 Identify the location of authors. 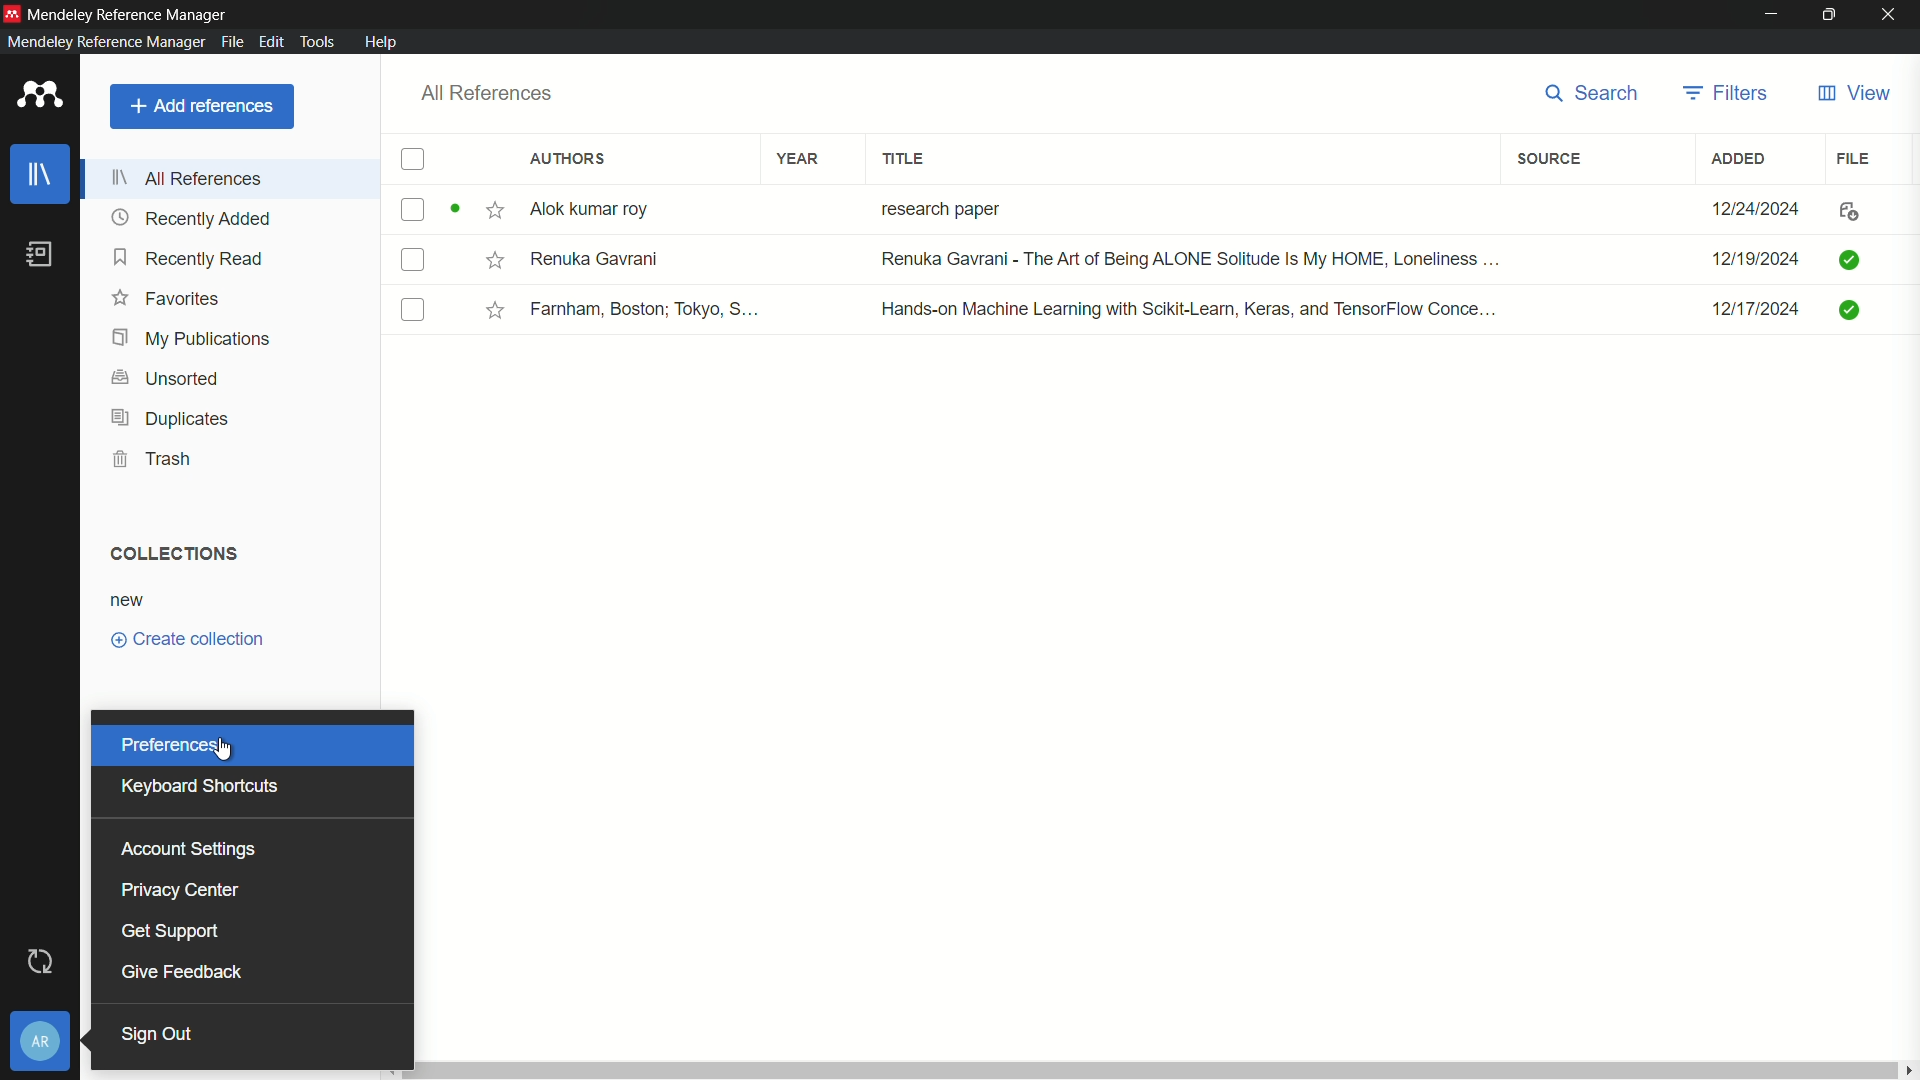
(569, 158).